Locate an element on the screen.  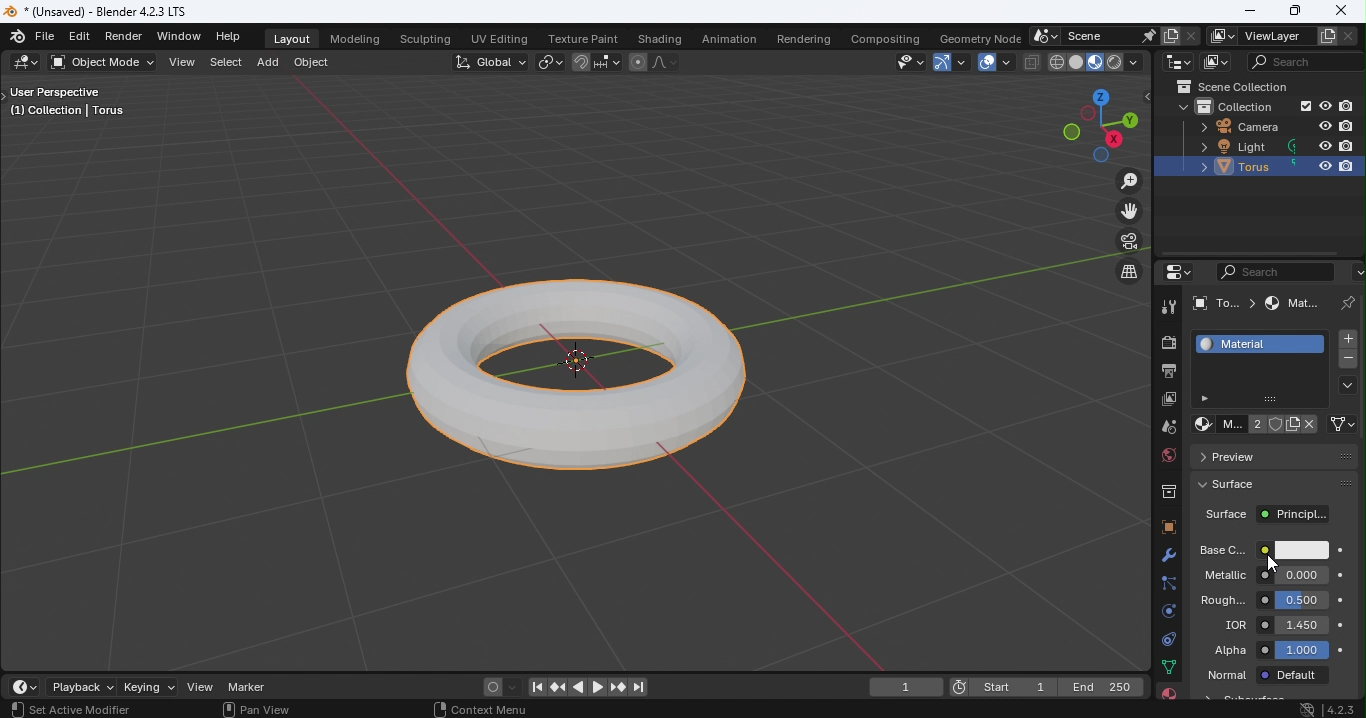
Hide in viewpoint is located at coordinates (1325, 147).